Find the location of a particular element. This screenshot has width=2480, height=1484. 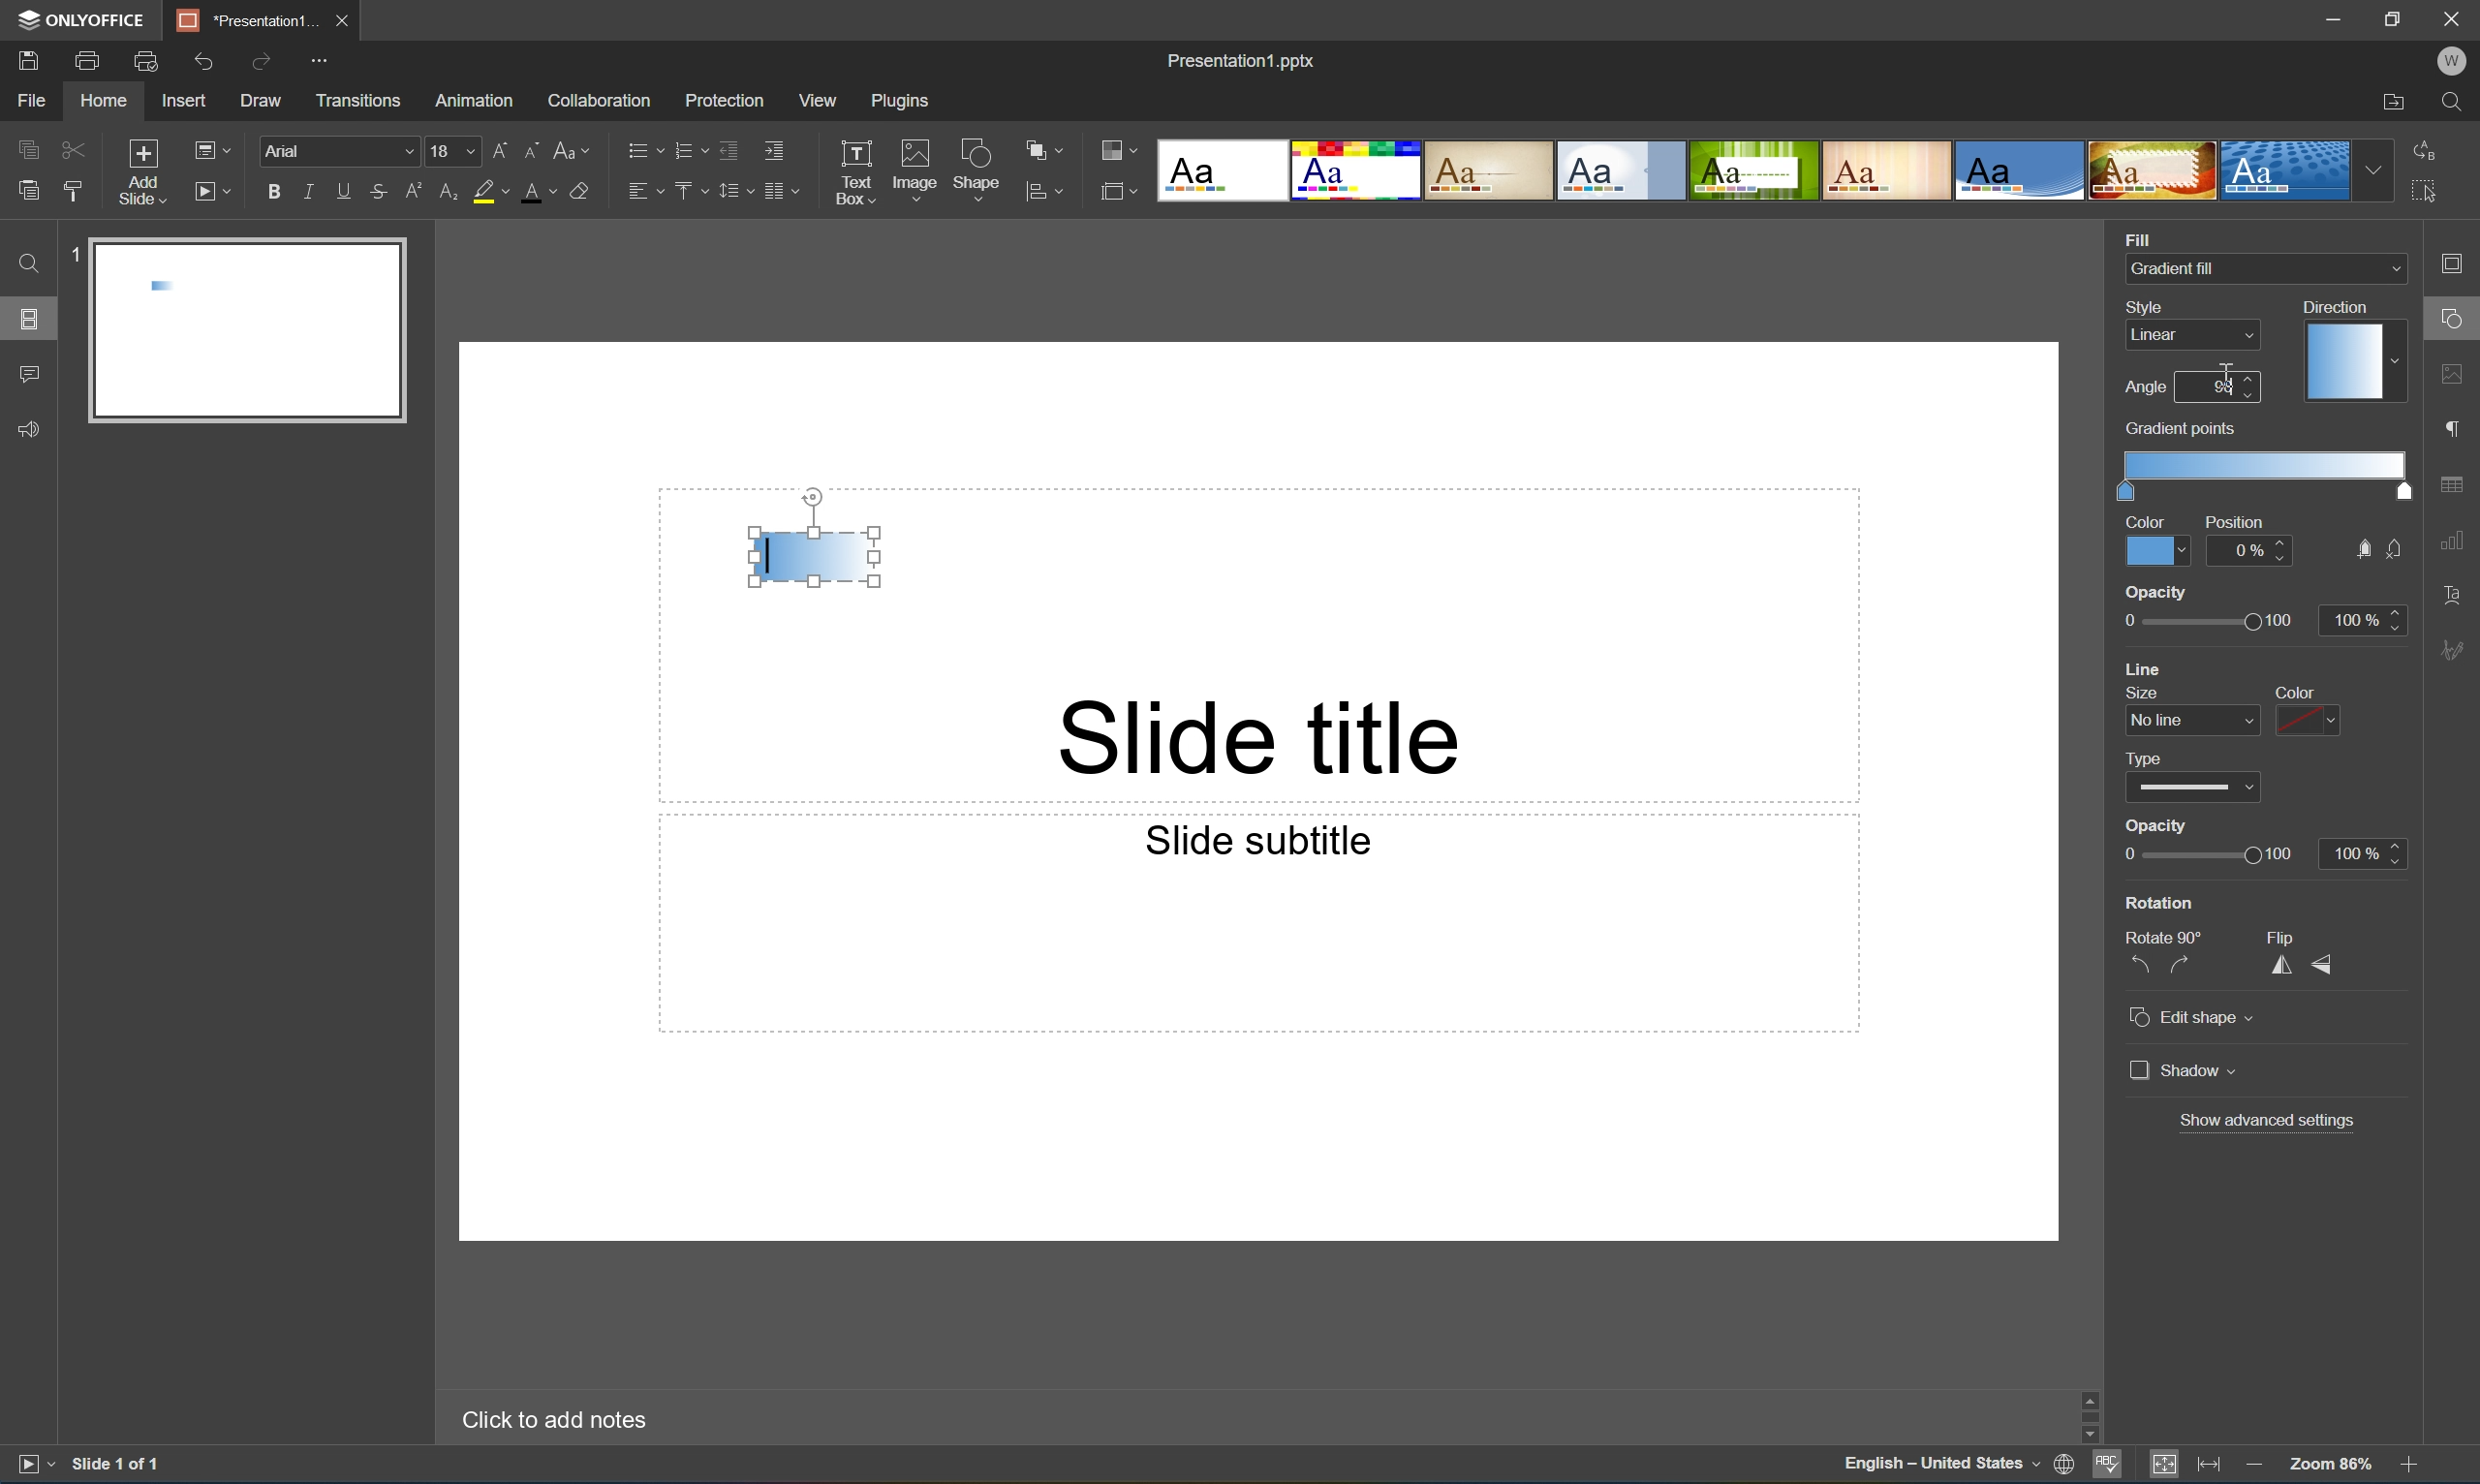

Rotate 90° is located at coordinates (2166, 935).